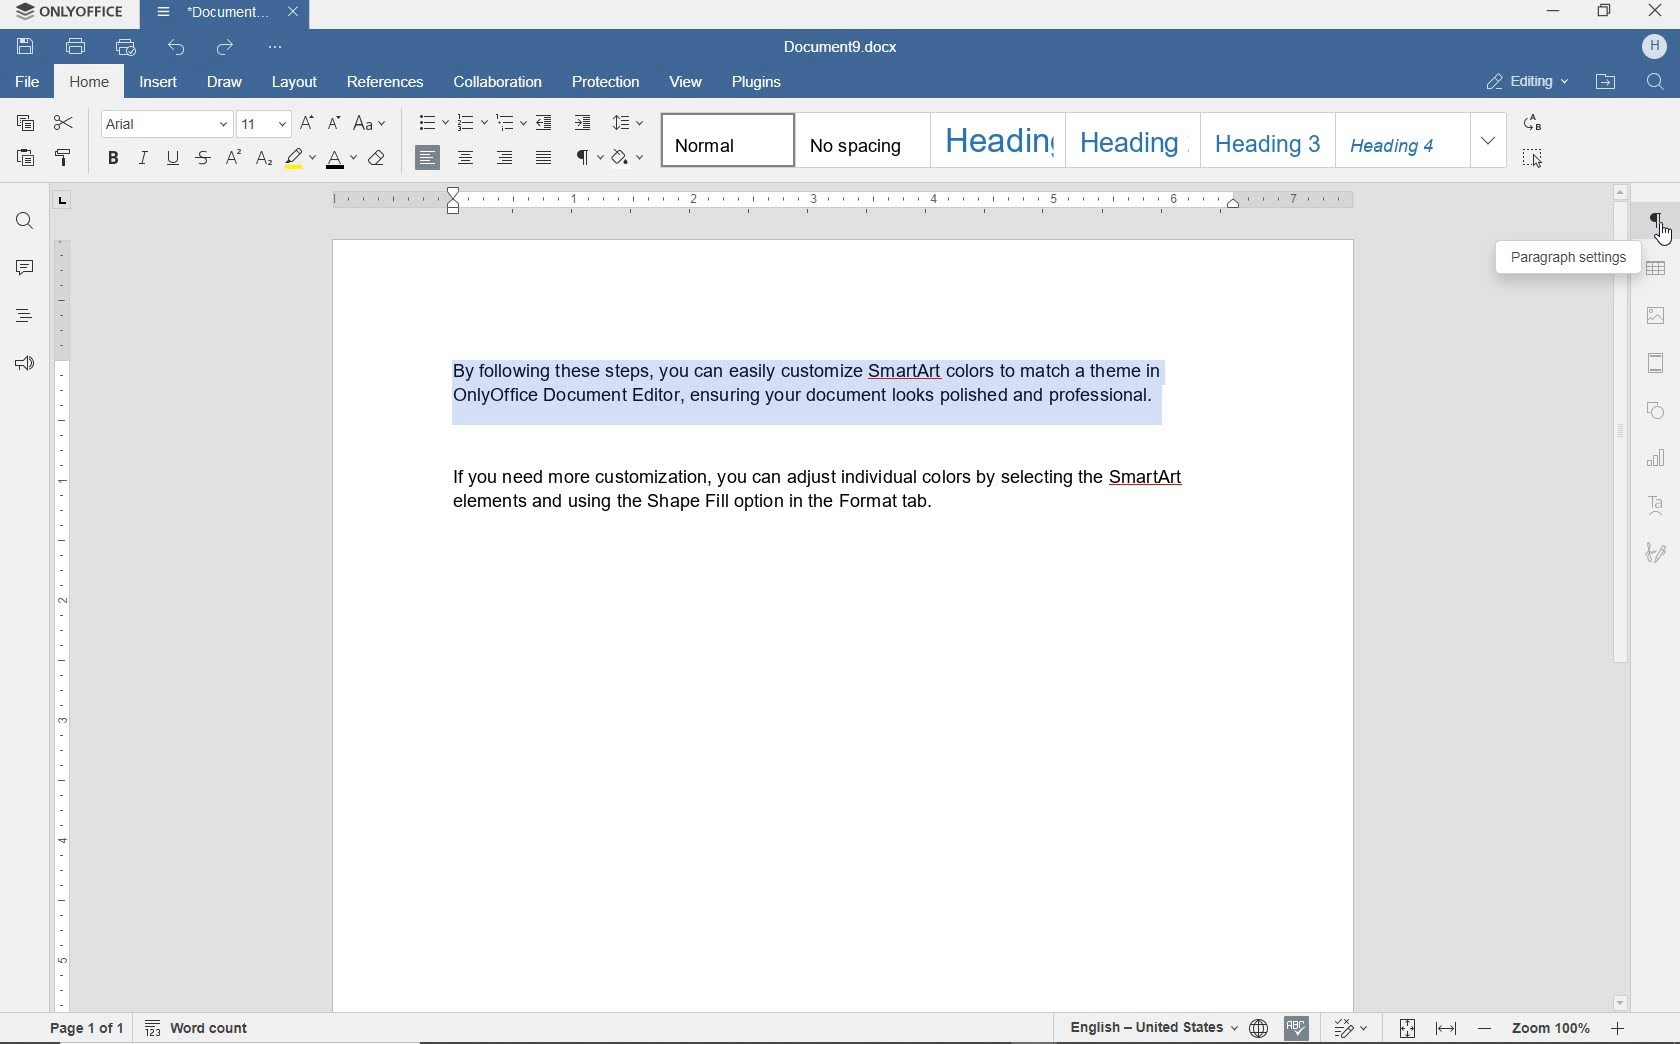 Image resolution: width=1680 pixels, height=1044 pixels. What do you see at coordinates (1402, 141) in the screenshot?
I see `Heading 4` at bounding box center [1402, 141].